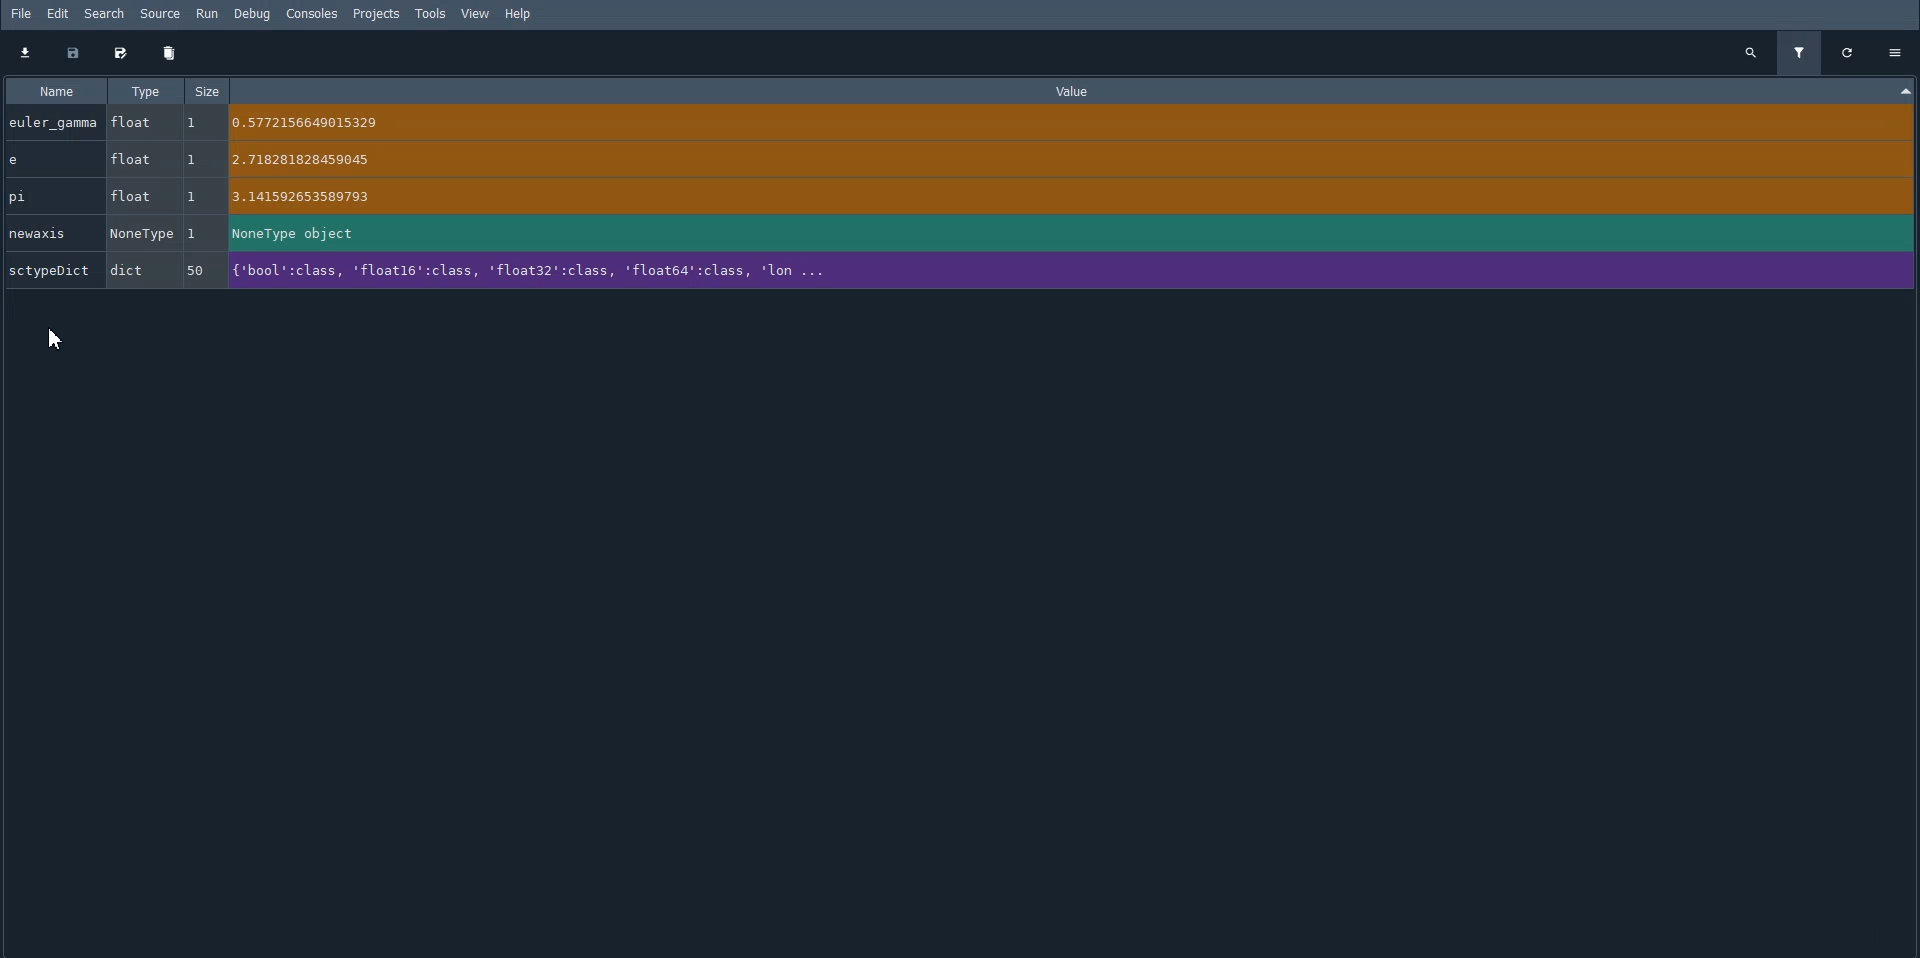 The width and height of the screenshot is (1920, 958). Describe the element at coordinates (253, 14) in the screenshot. I see `Debug` at that location.